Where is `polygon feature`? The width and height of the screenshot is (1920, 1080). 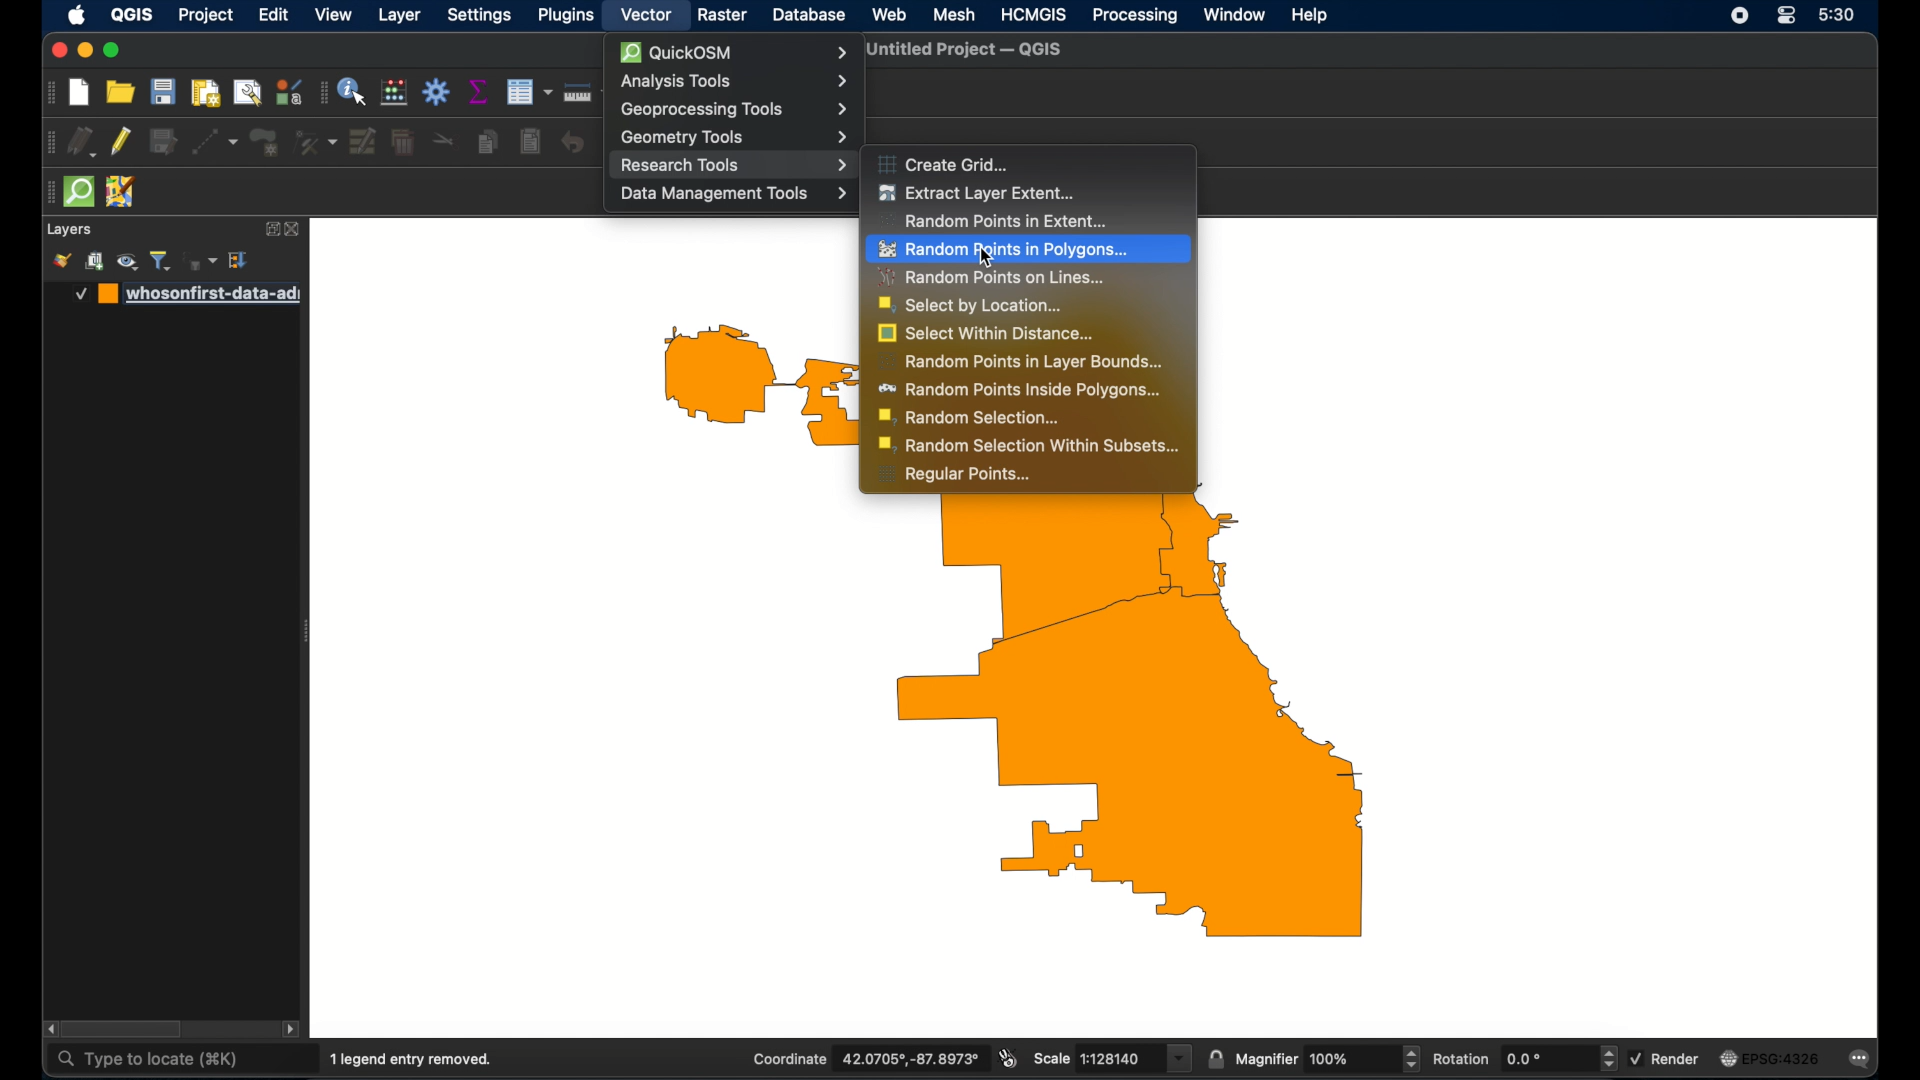 polygon feature is located at coordinates (264, 141).